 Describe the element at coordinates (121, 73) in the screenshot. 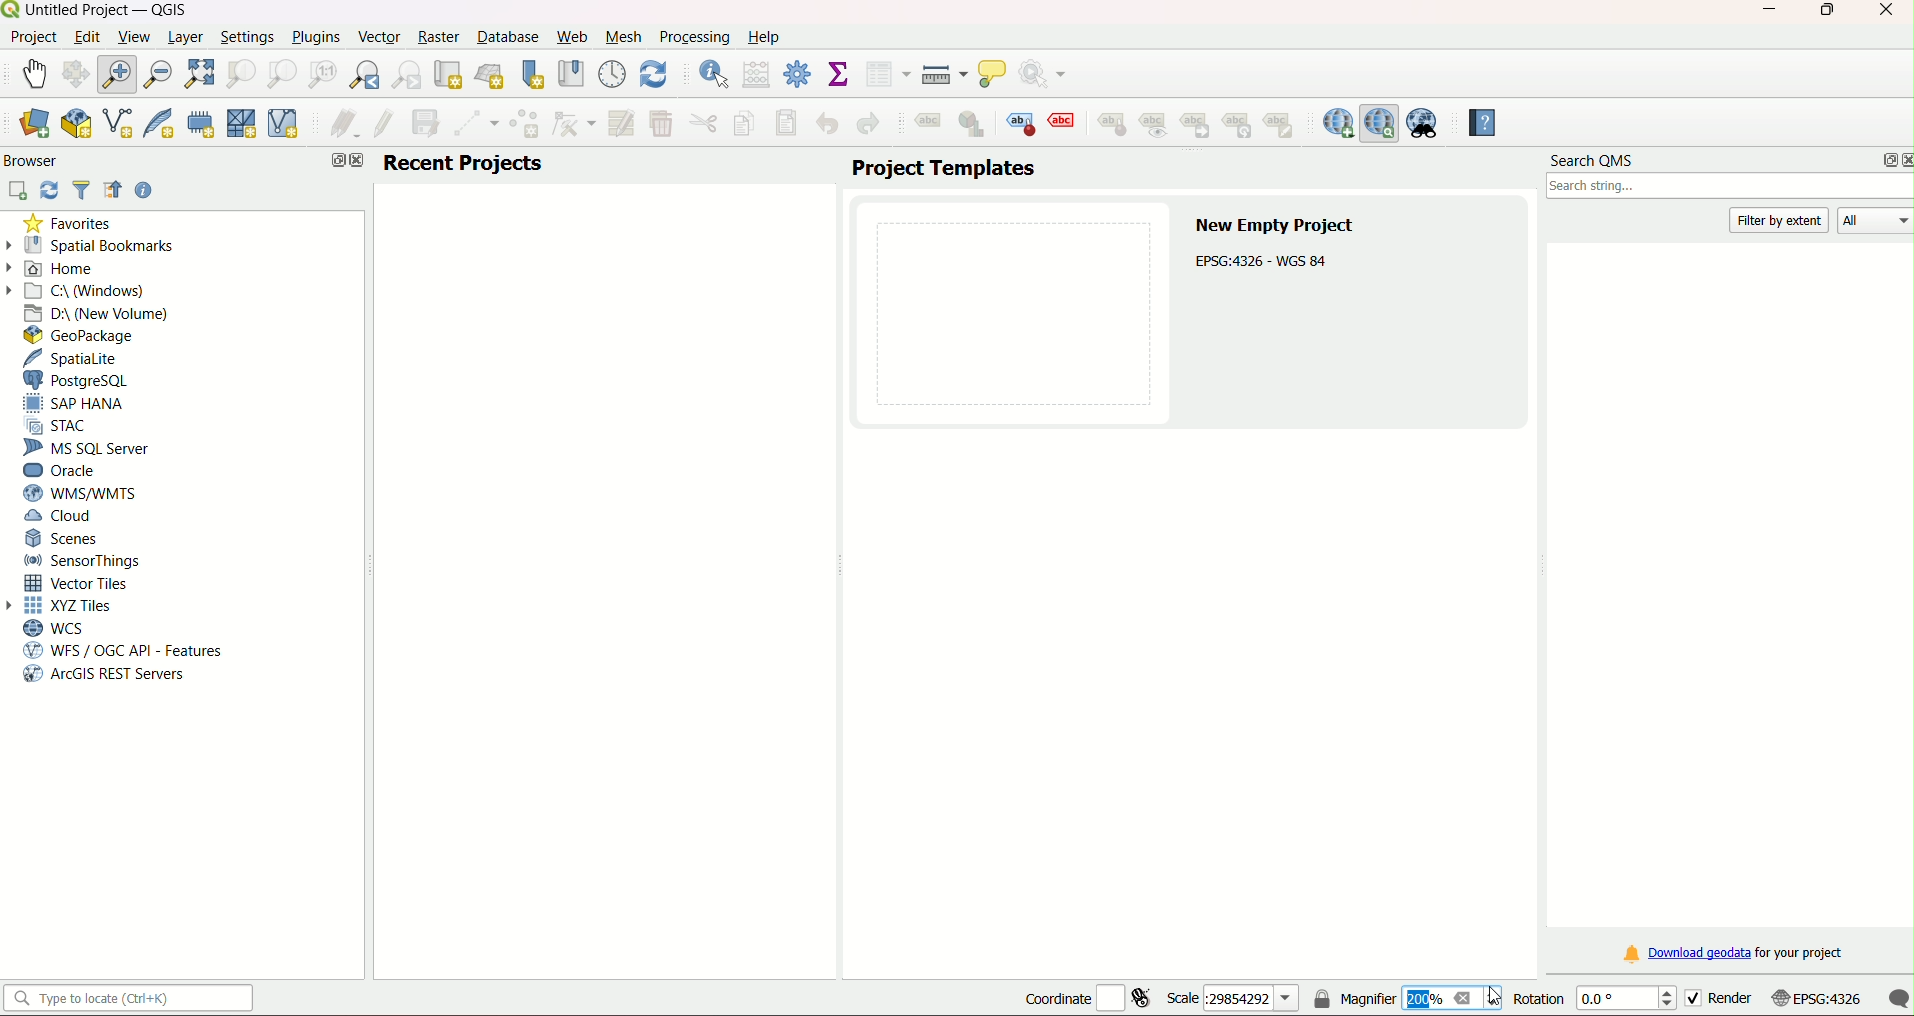

I see `zoom in` at that location.